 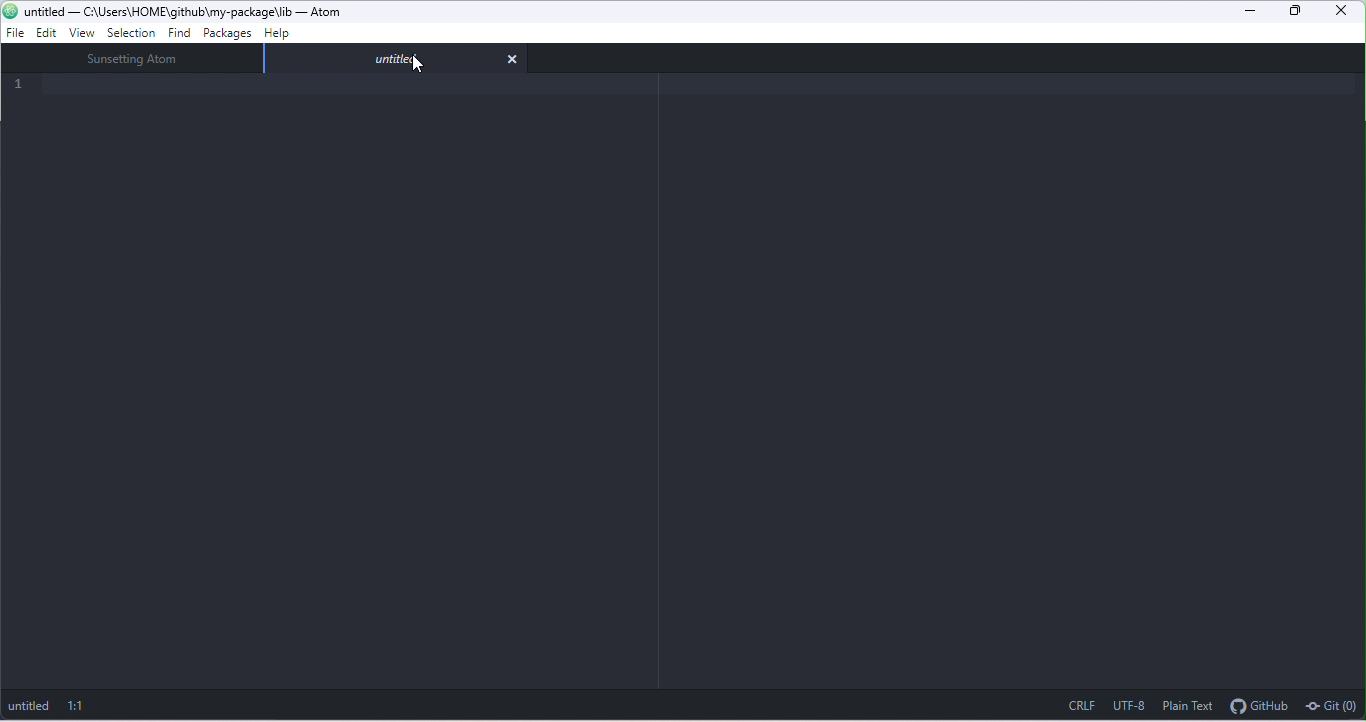 What do you see at coordinates (1129, 705) in the screenshot?
I see `UTF-8` at bounding box center [1129, 705].